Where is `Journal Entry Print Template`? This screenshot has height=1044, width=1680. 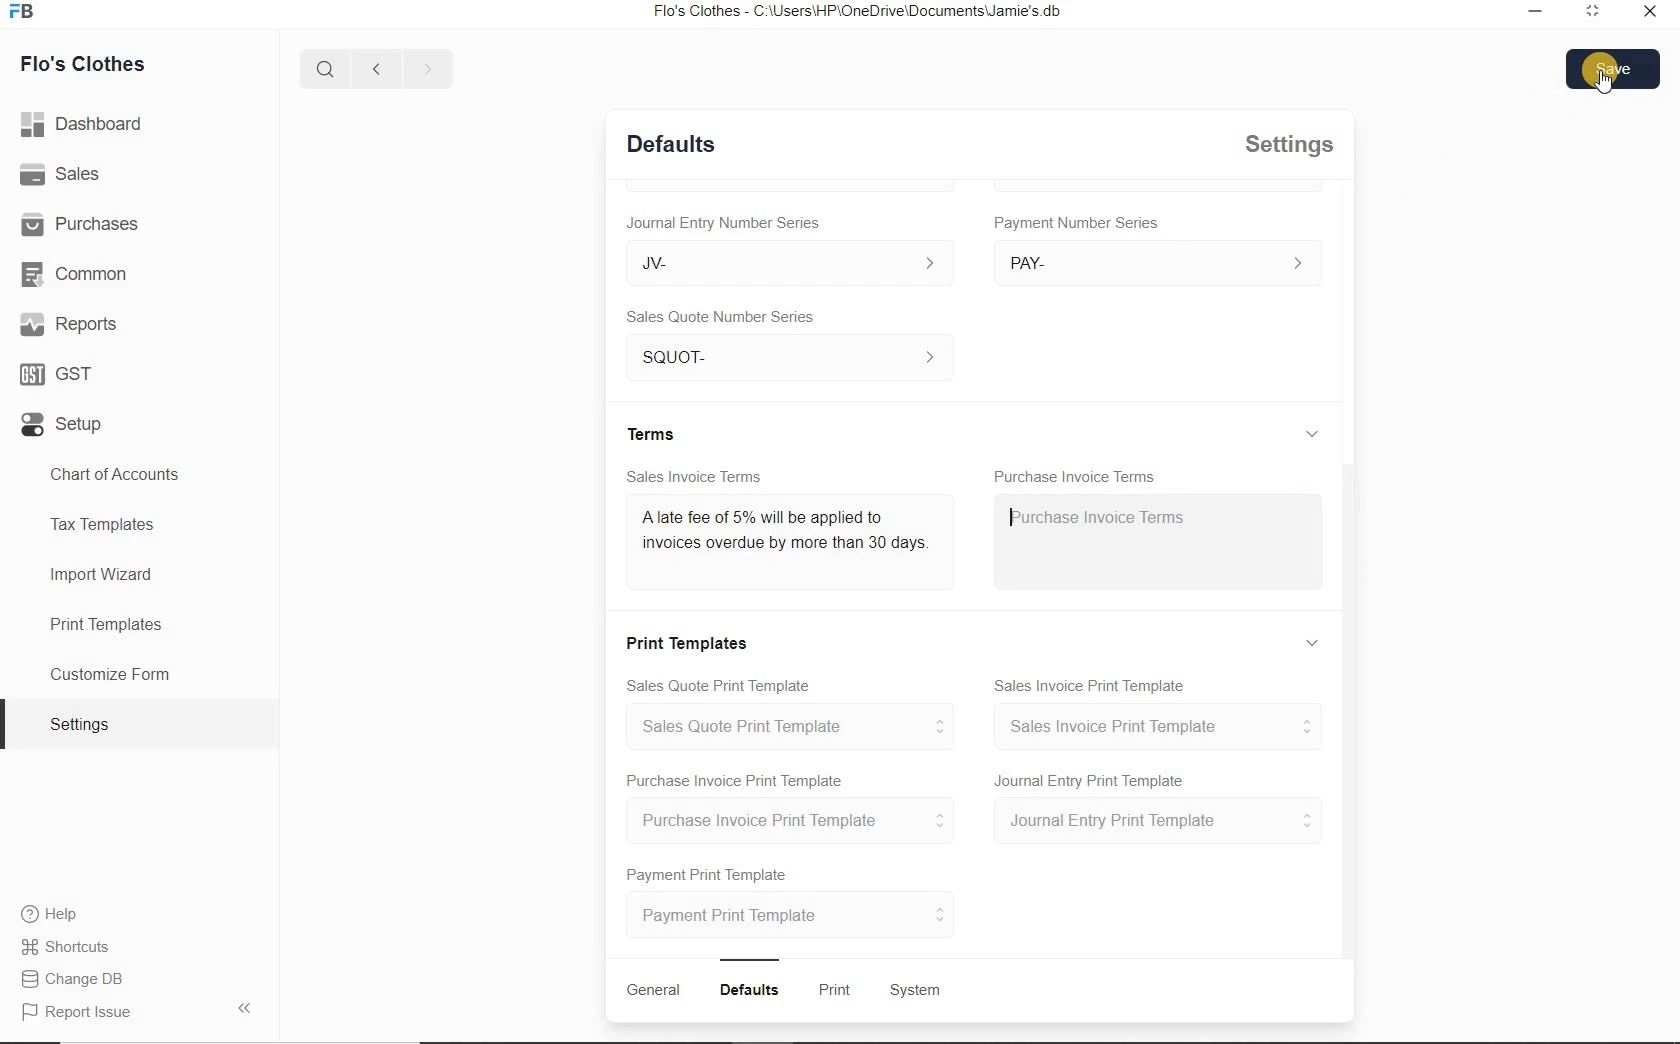
Journal Entry Print Template is located at coordinates (1158, 822).